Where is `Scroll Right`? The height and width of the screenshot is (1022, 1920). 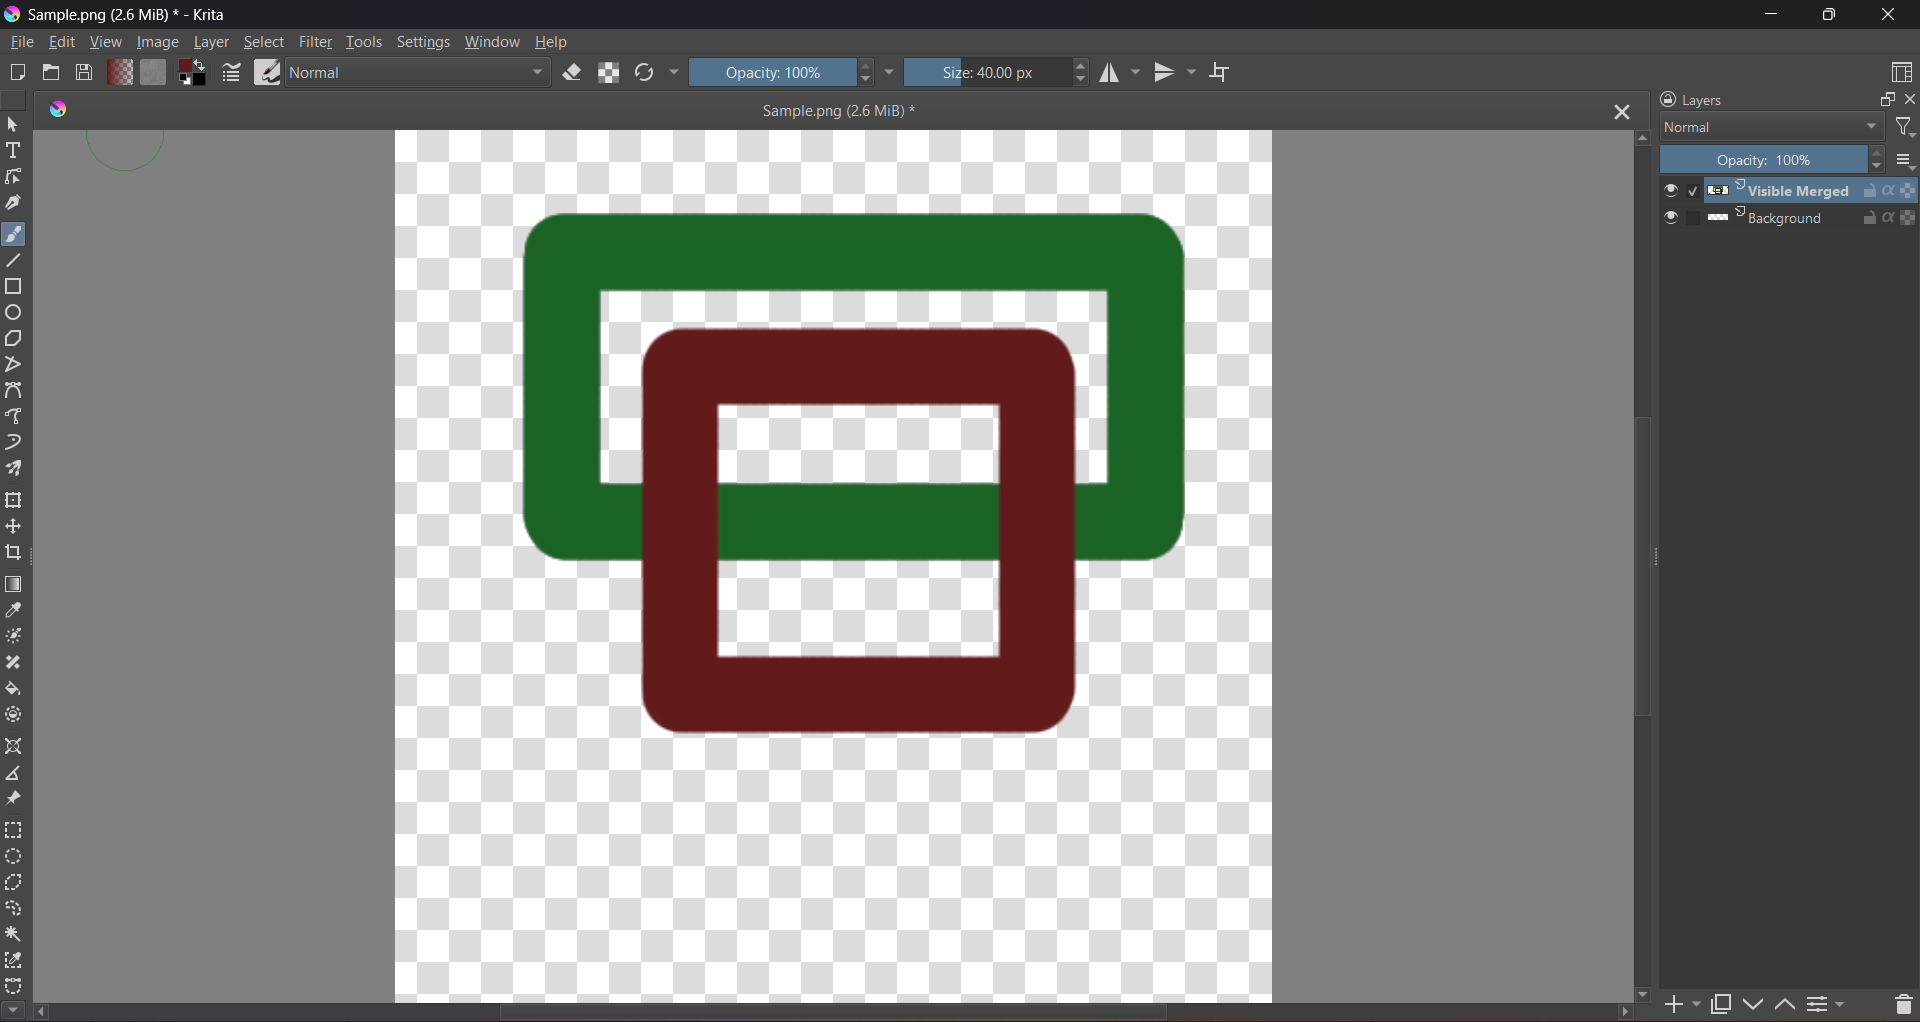 Scroll Right is located at coordinates (1621, 1011).